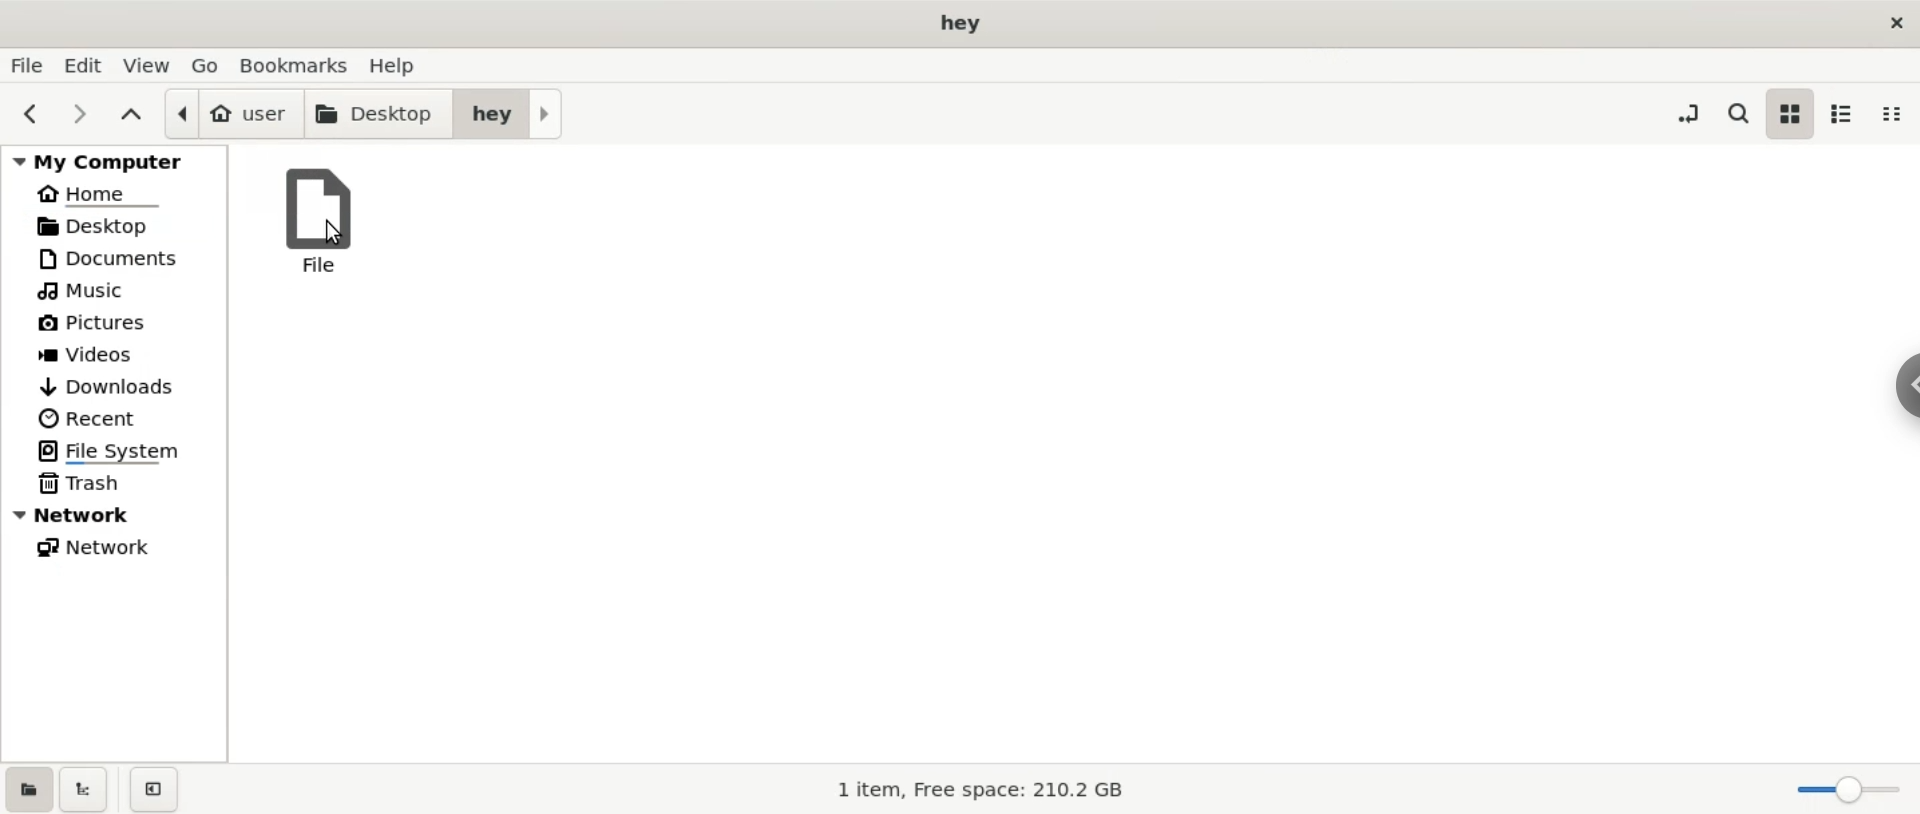  Describe the element at coordinates (339, 234) in the screenshot. I see `cursor` at that location.